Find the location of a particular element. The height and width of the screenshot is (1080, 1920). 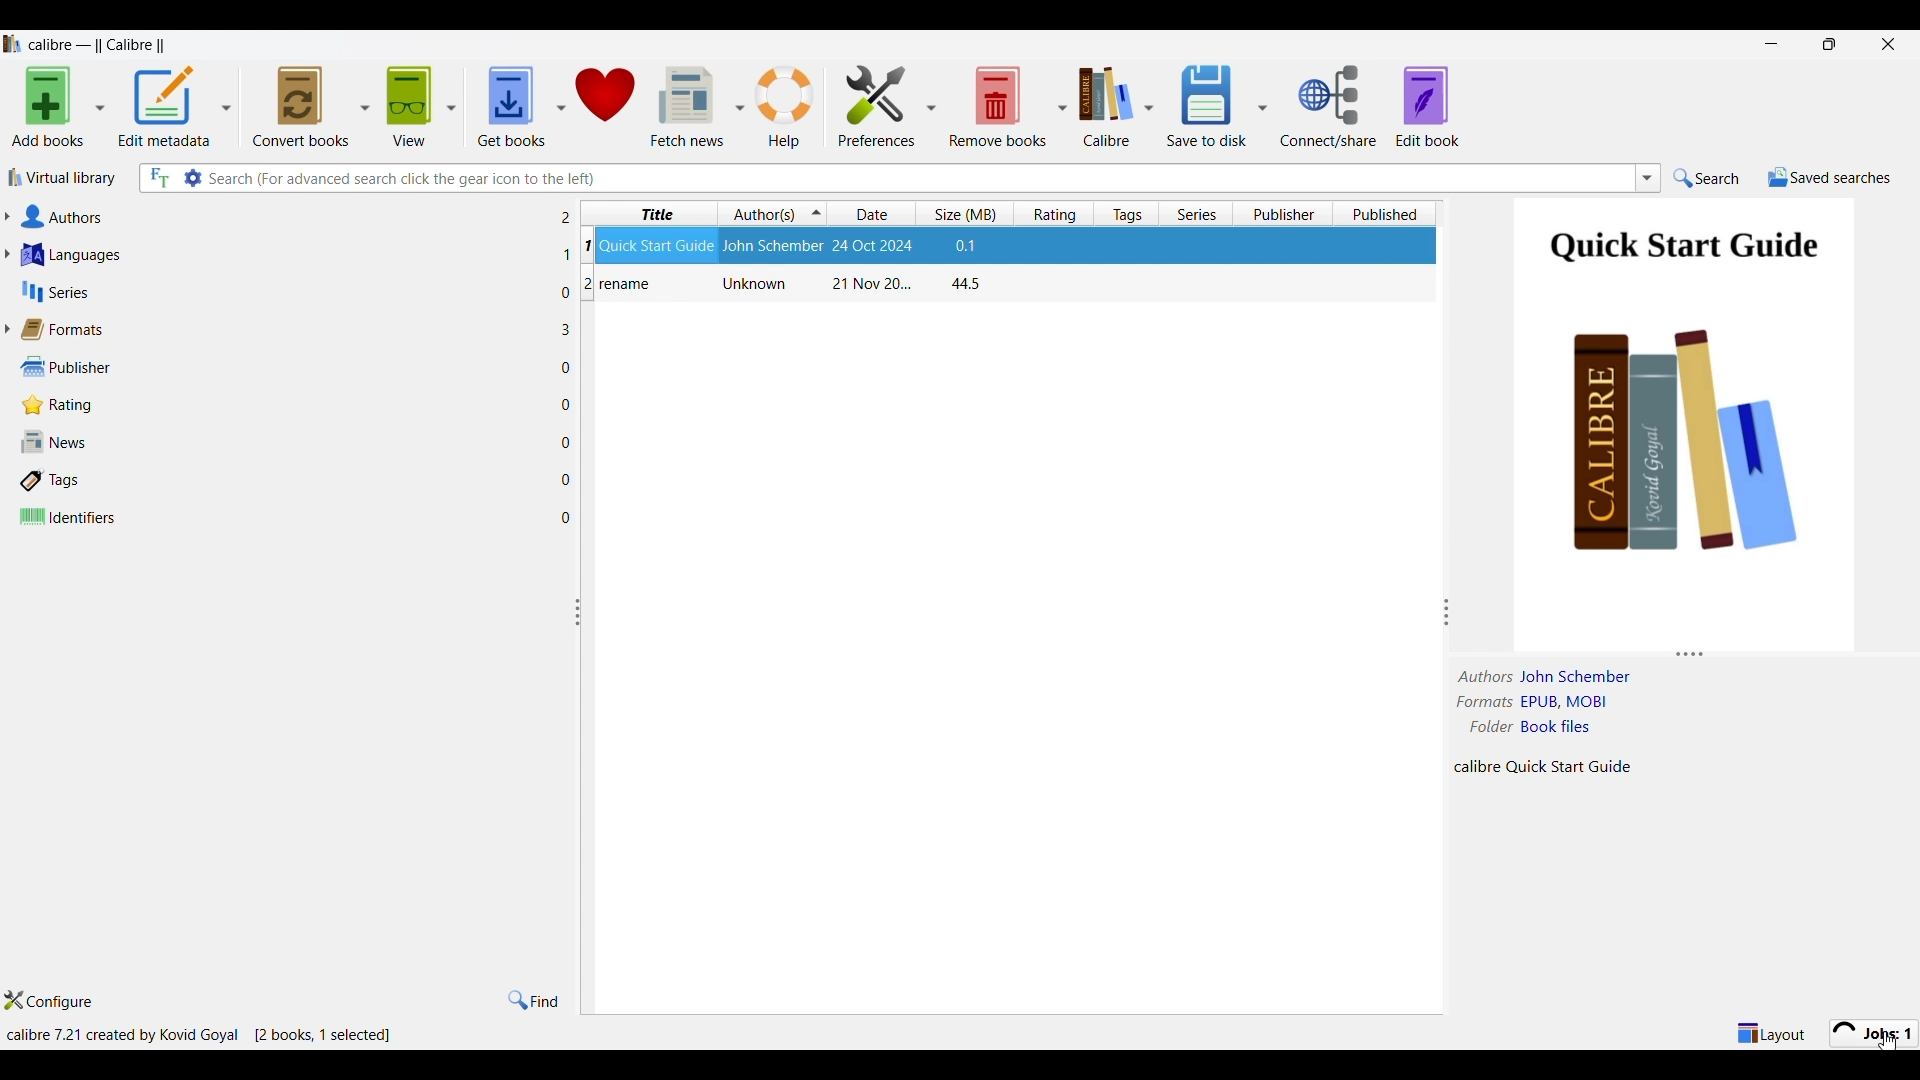

Get books is located at coordinates (508, 107).